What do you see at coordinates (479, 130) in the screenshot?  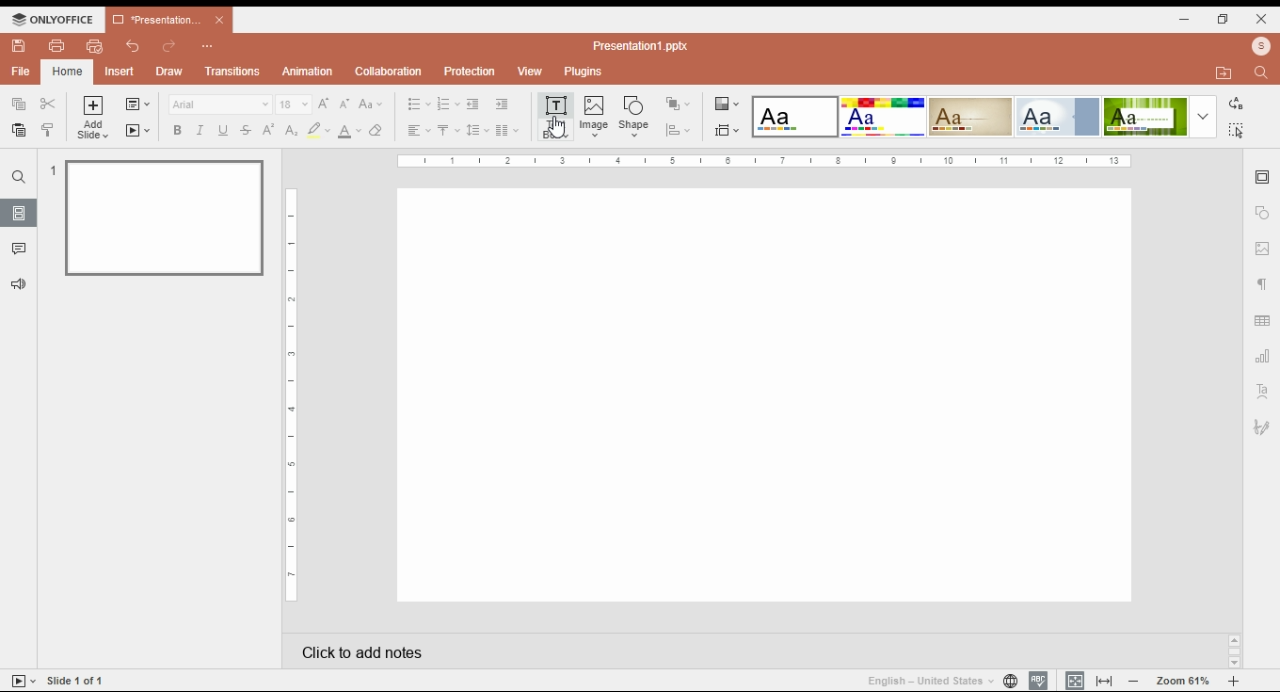 I see `line spacing` at bounding box center [479, 130].